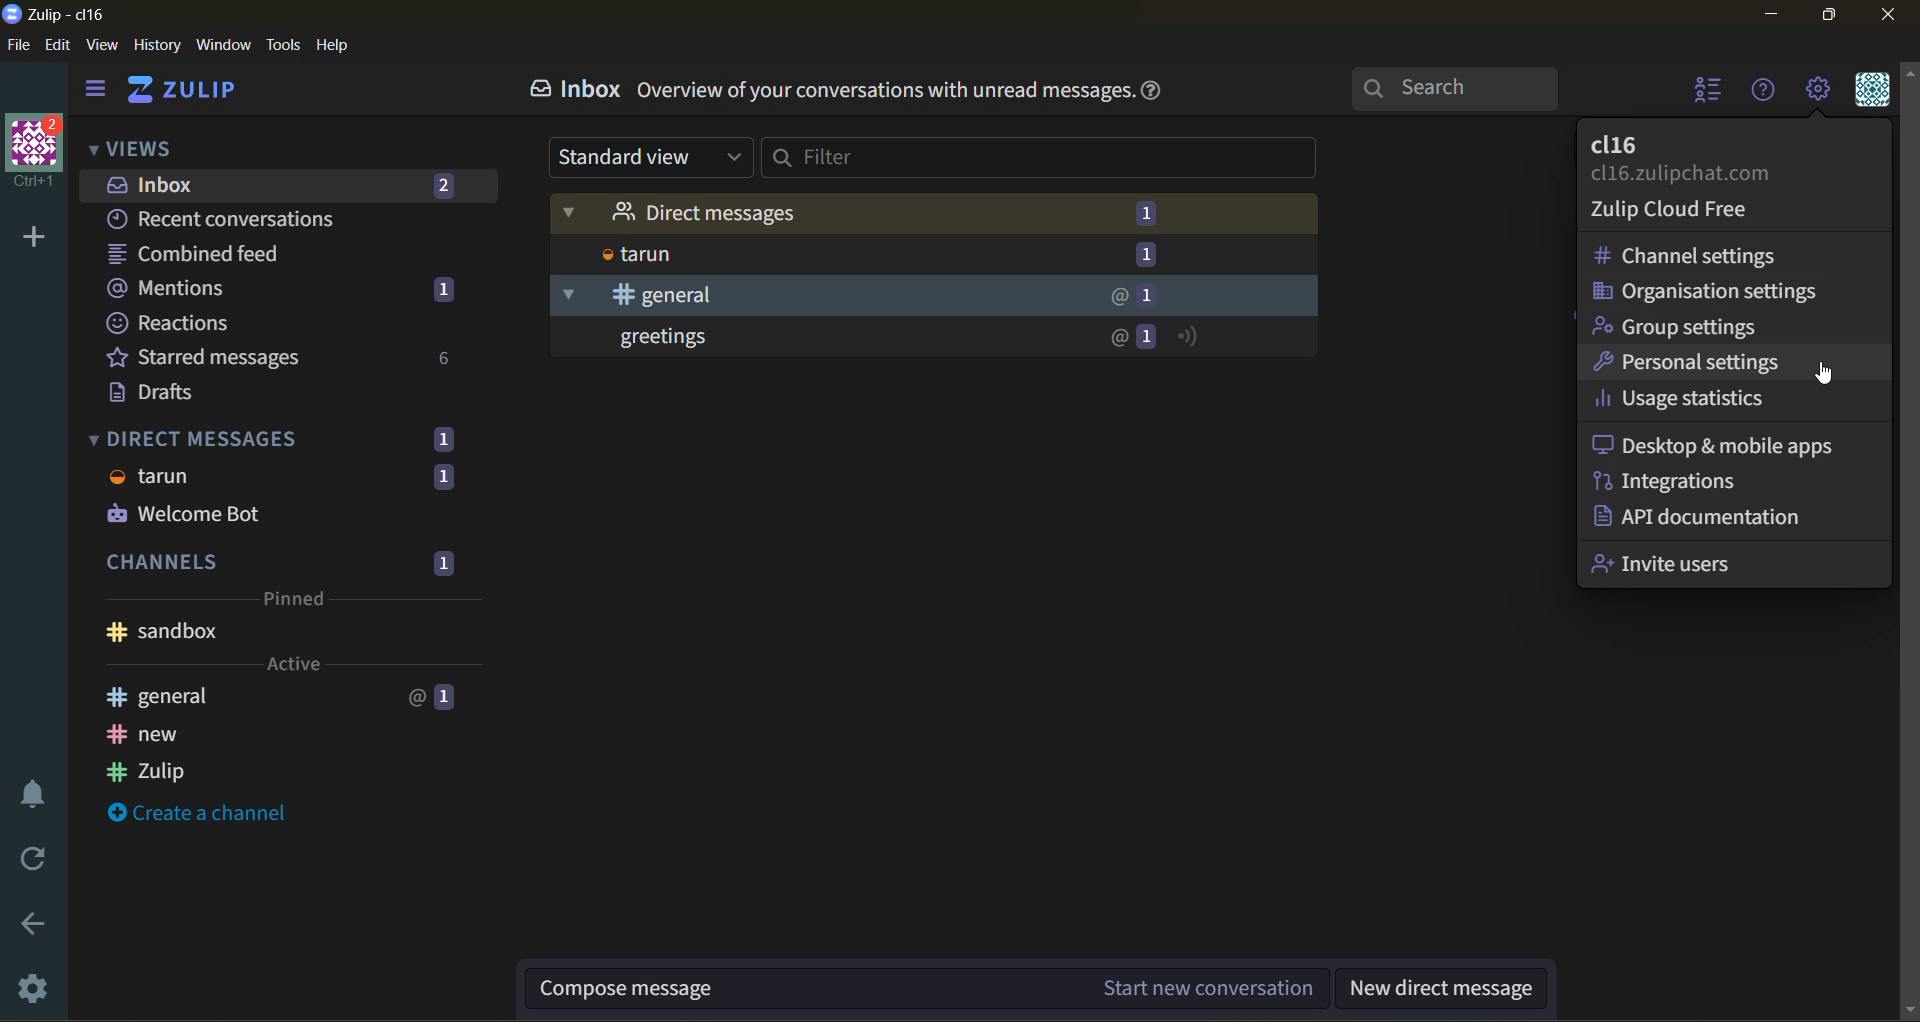 Image resolution: width=1920 pixels, height=1022 pixels. What do you see at coordinates (933, 252) in the screenshot?
I see `tarun` at bounding box center [933, 252].